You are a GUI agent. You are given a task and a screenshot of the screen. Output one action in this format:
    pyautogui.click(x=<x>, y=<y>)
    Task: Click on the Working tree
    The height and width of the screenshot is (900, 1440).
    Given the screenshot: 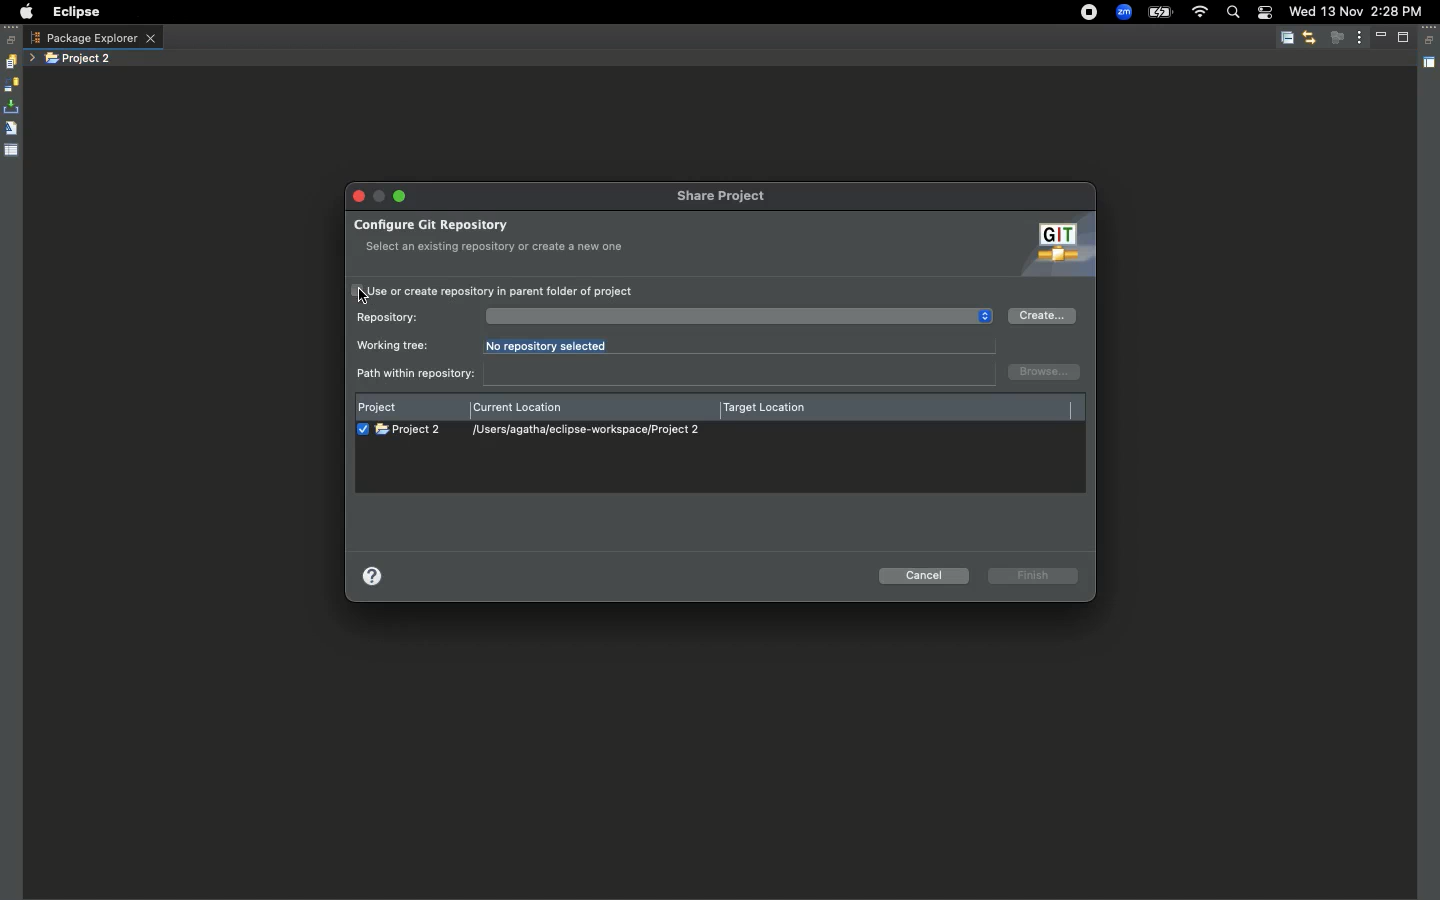 What is the action you would take?
    pyautogui.click(x=395, y=346)
    